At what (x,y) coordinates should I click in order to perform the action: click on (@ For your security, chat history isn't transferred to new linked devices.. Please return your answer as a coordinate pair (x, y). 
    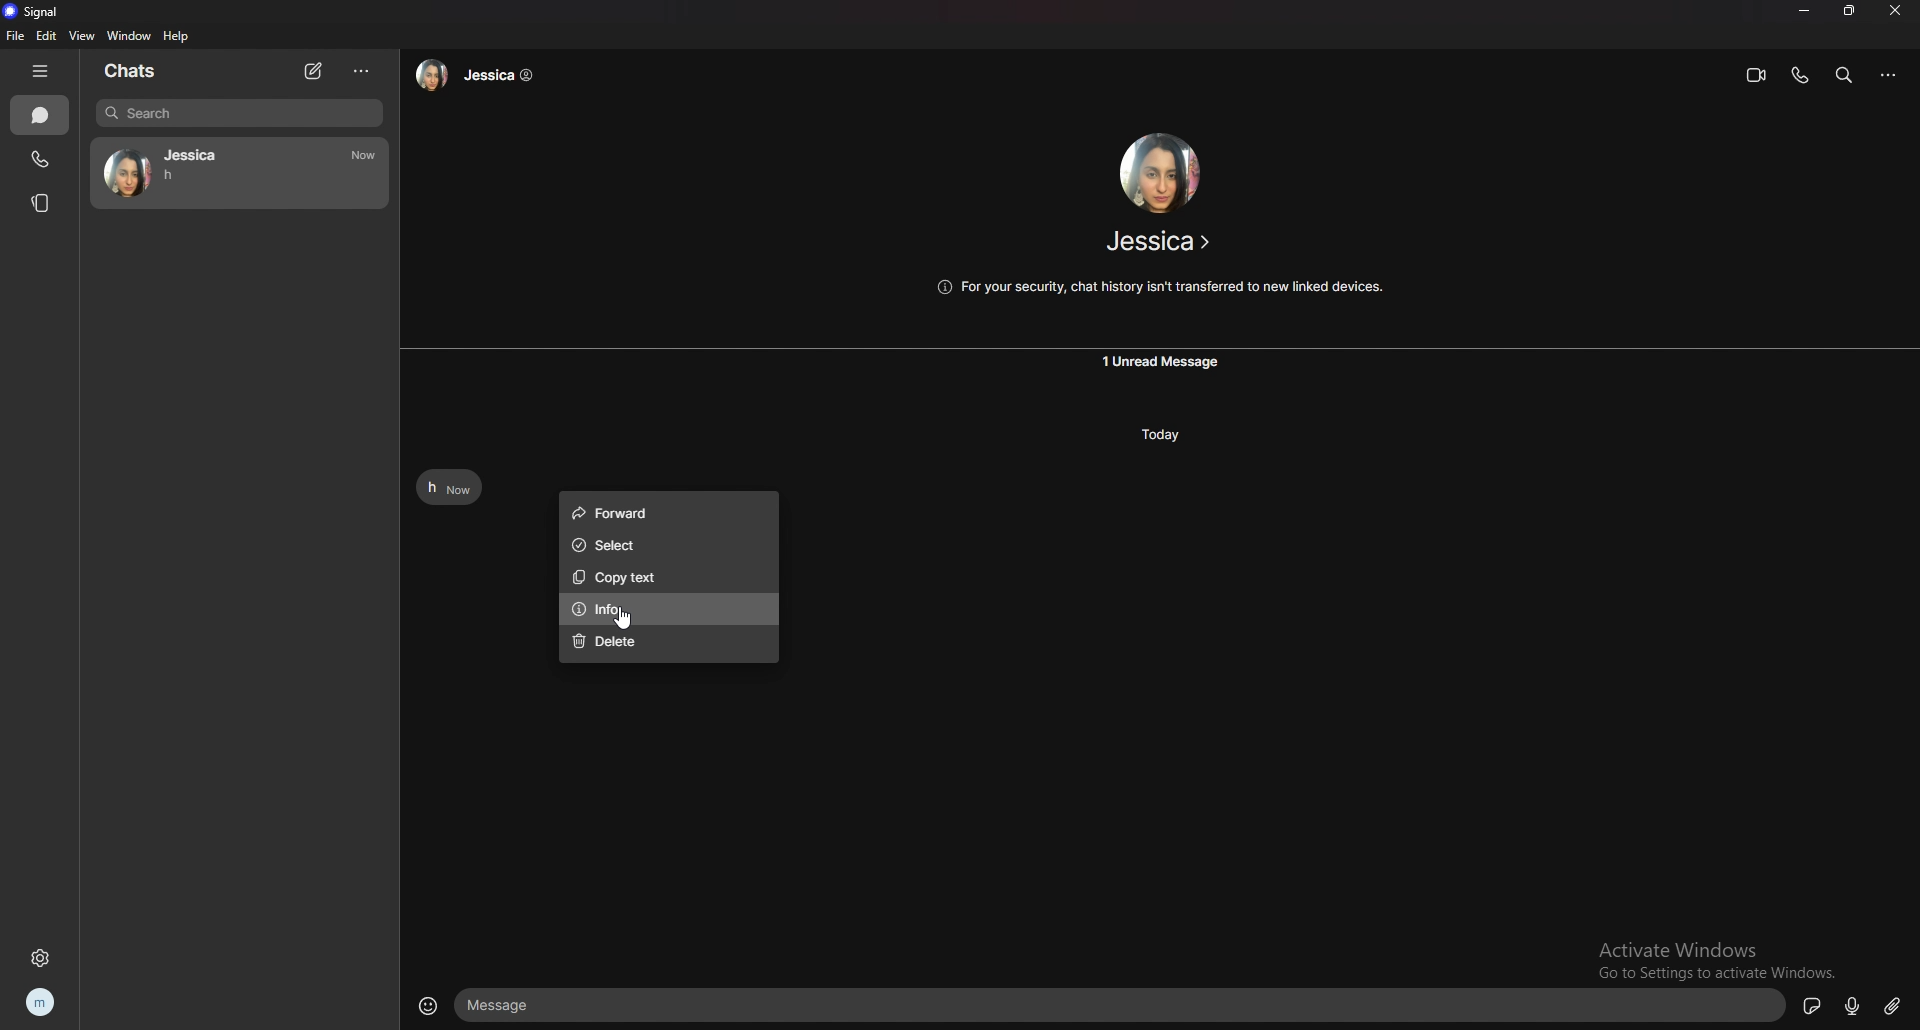
    Looking at the image, I should click on (1162, 285).